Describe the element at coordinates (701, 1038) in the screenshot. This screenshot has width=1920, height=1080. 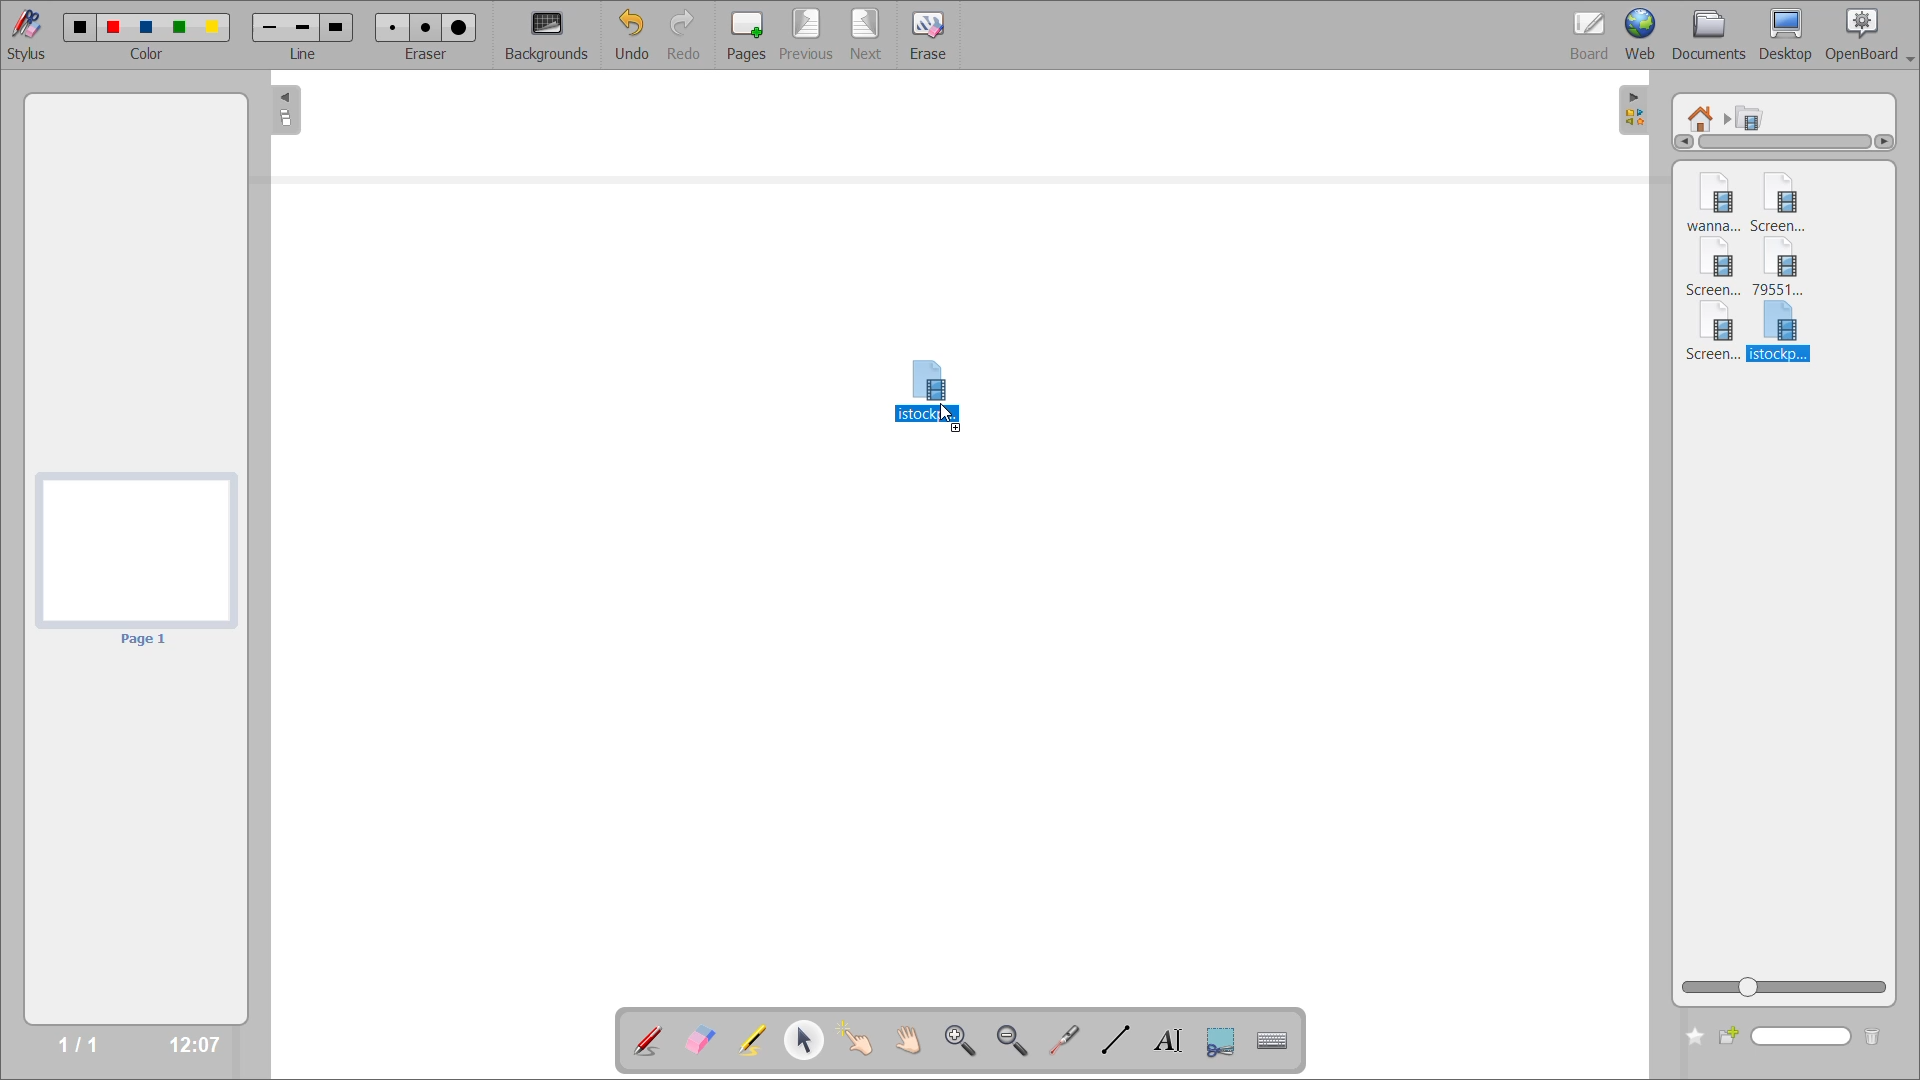
I see `erase annotation` at that location.